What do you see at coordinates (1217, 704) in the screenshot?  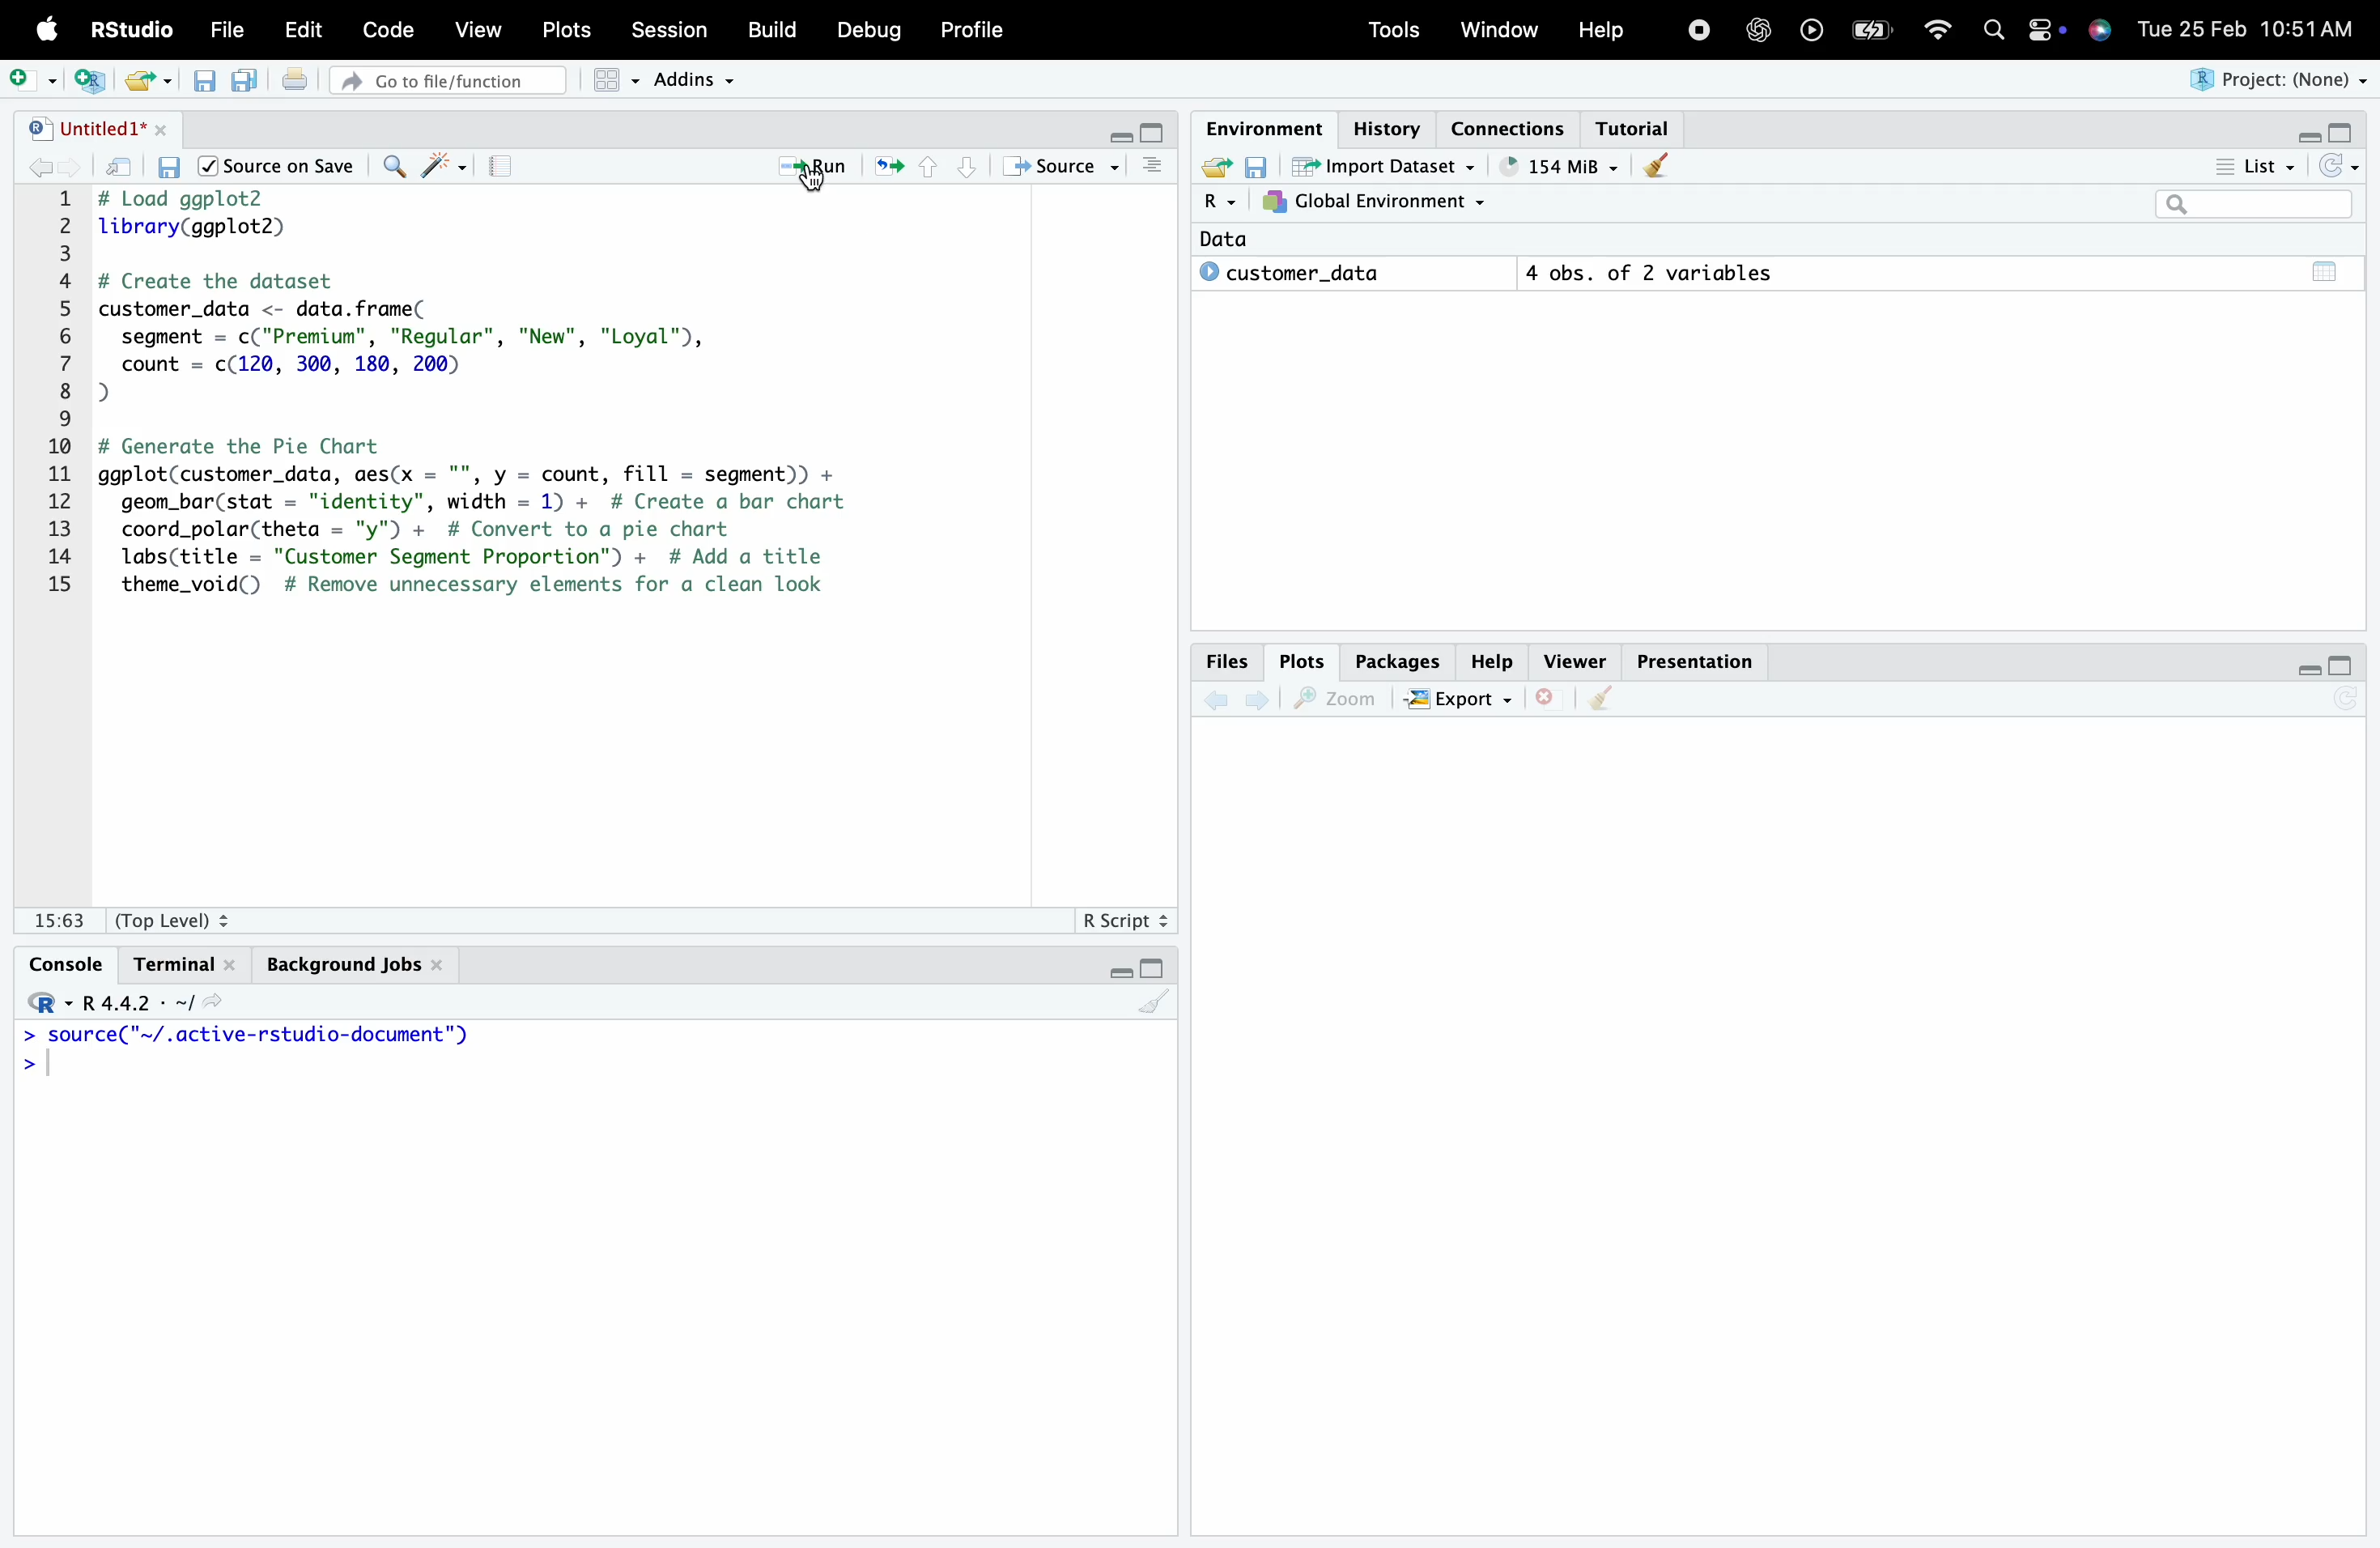 I see `back` at bounding box center [1217, 704].